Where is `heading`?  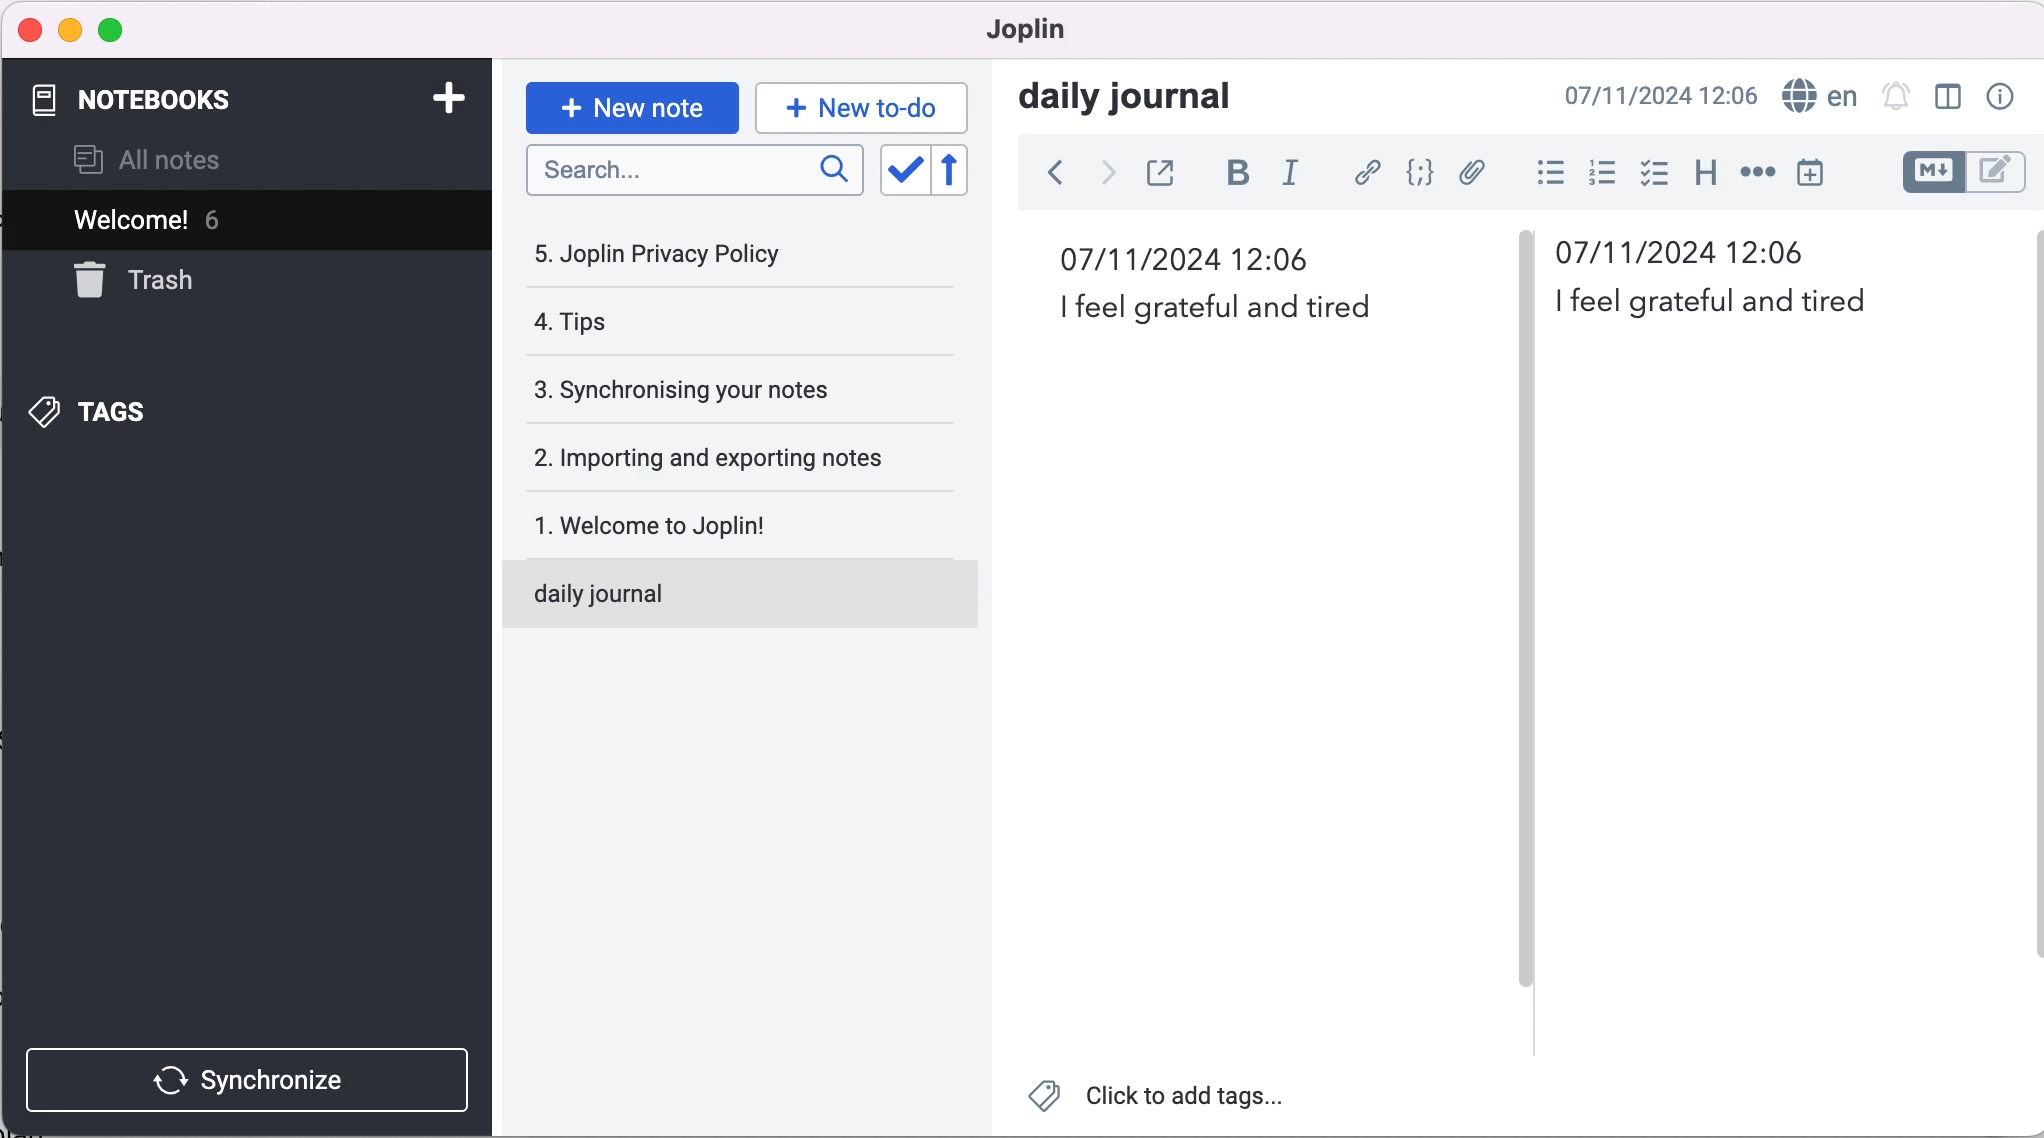 heading is located at coordinates (1704, 172).